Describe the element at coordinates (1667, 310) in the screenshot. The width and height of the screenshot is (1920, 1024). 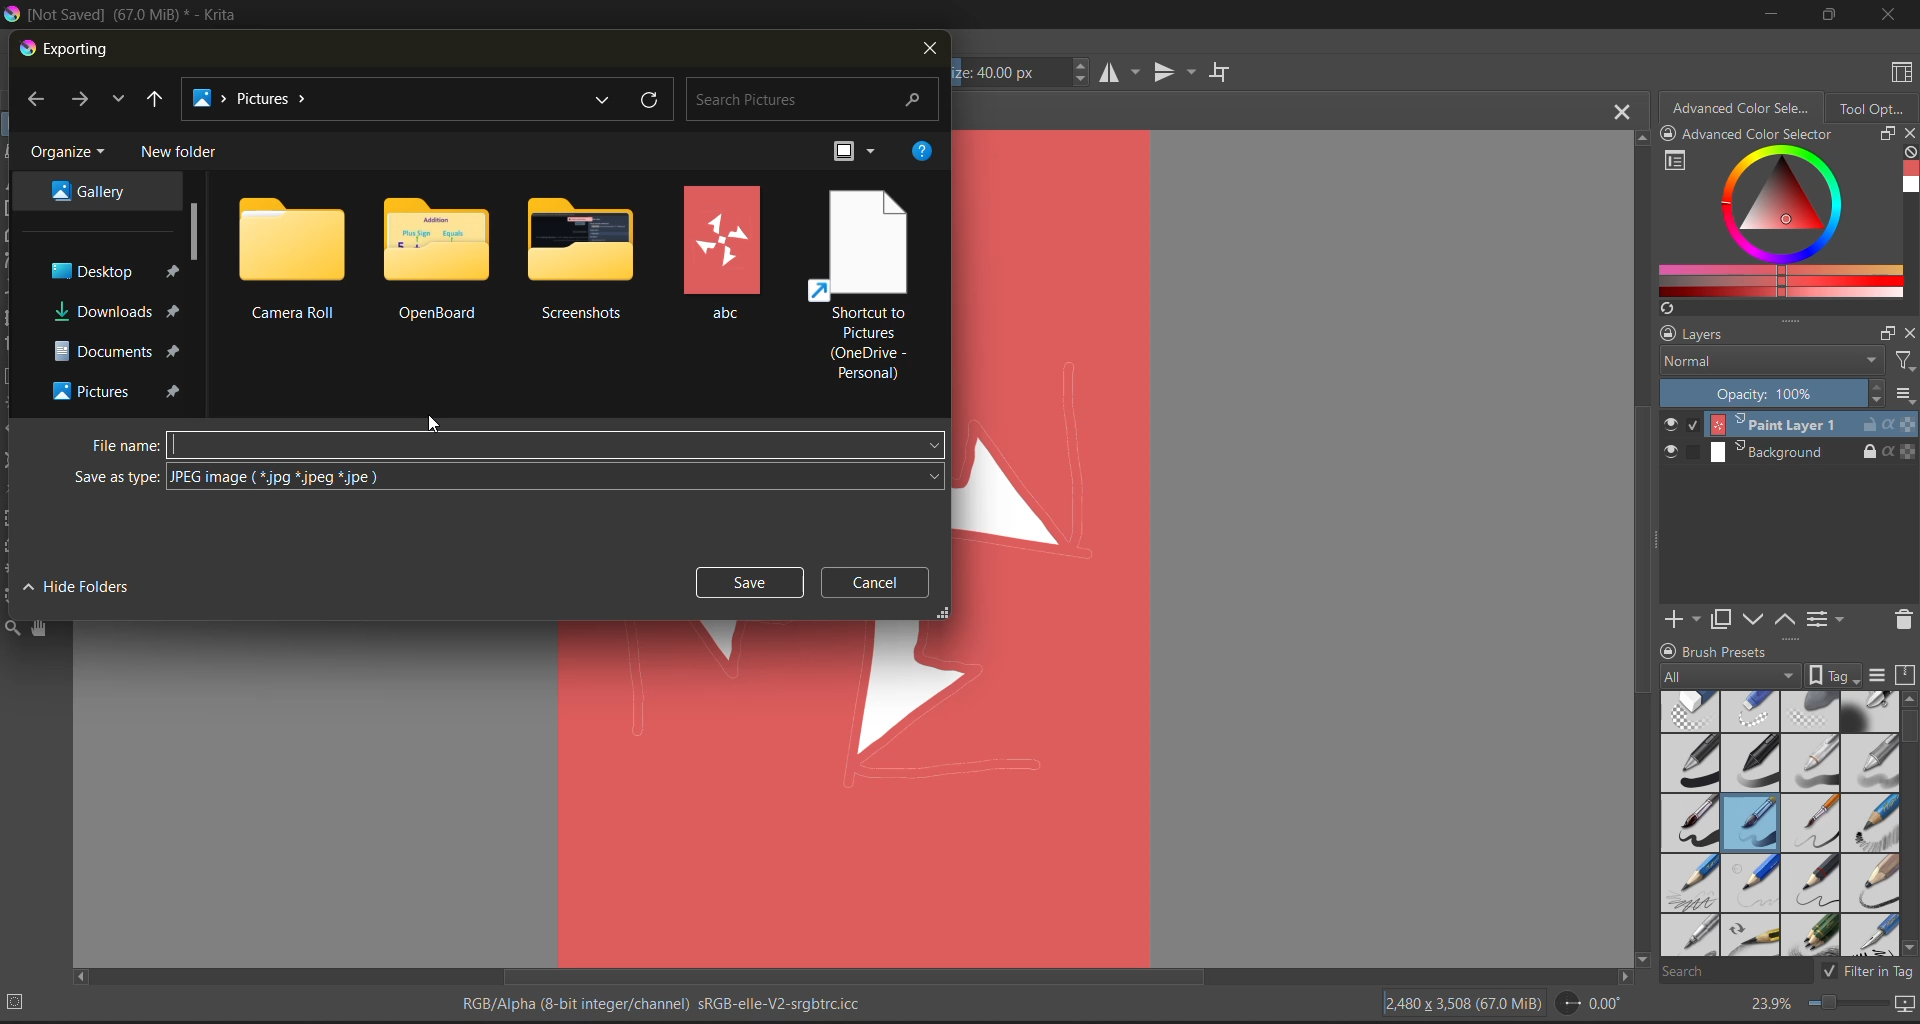
I see `create a list of colors` at that location.